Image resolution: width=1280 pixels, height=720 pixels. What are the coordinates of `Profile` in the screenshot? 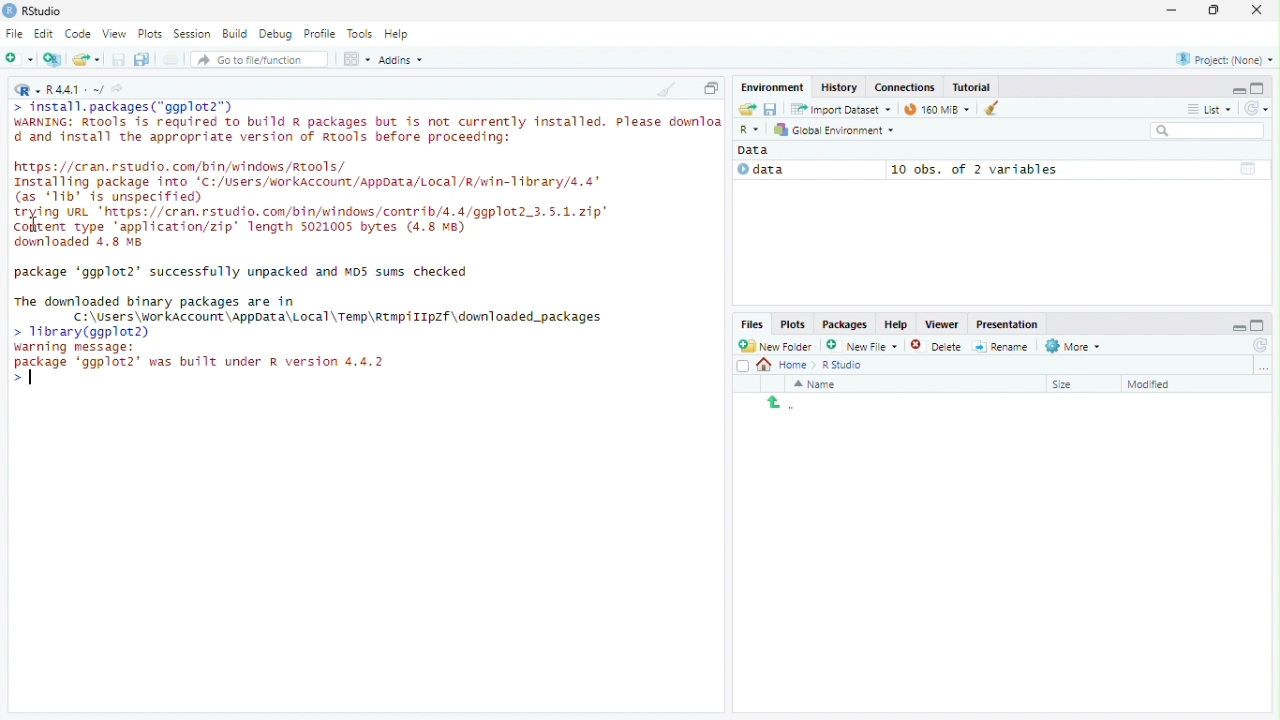 It's located at (323, 34).